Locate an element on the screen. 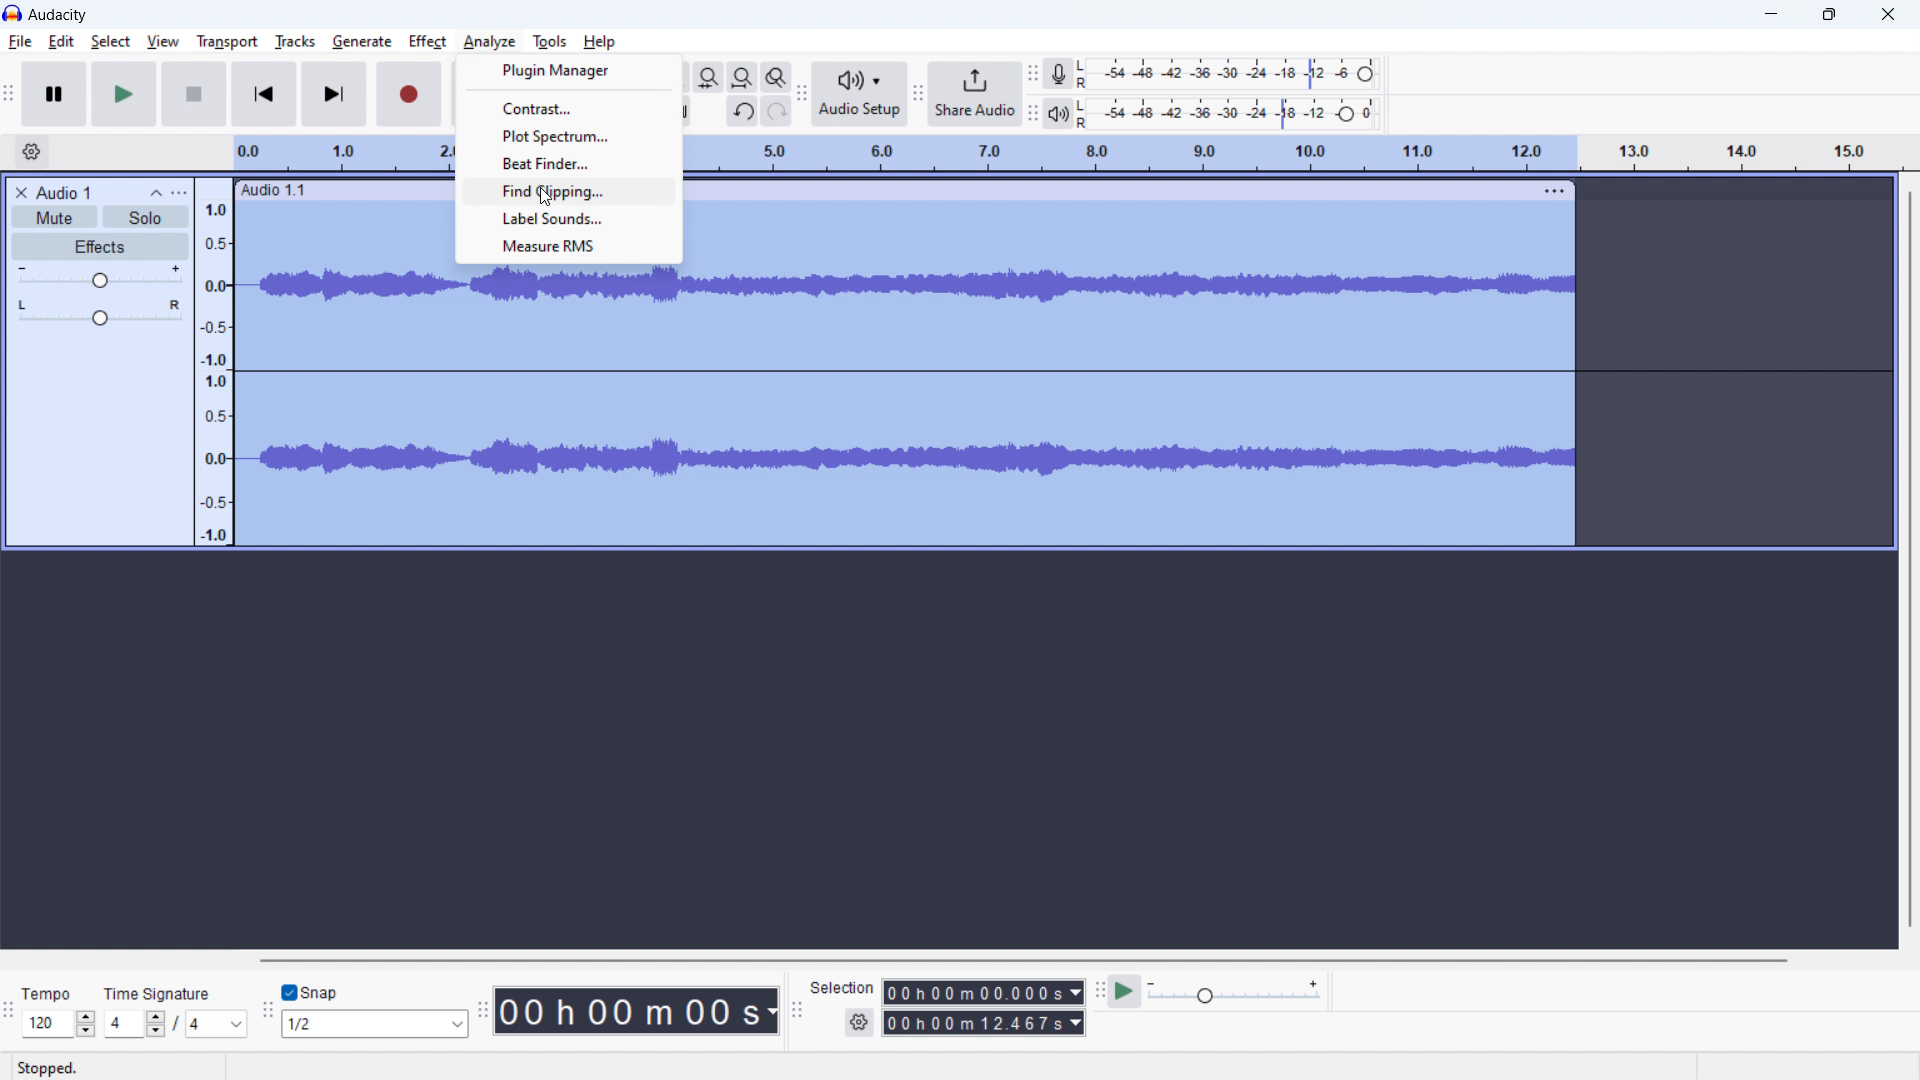 This screenshot has width=1920, height=1080. Stopped is located at coordinates (50, 1068).